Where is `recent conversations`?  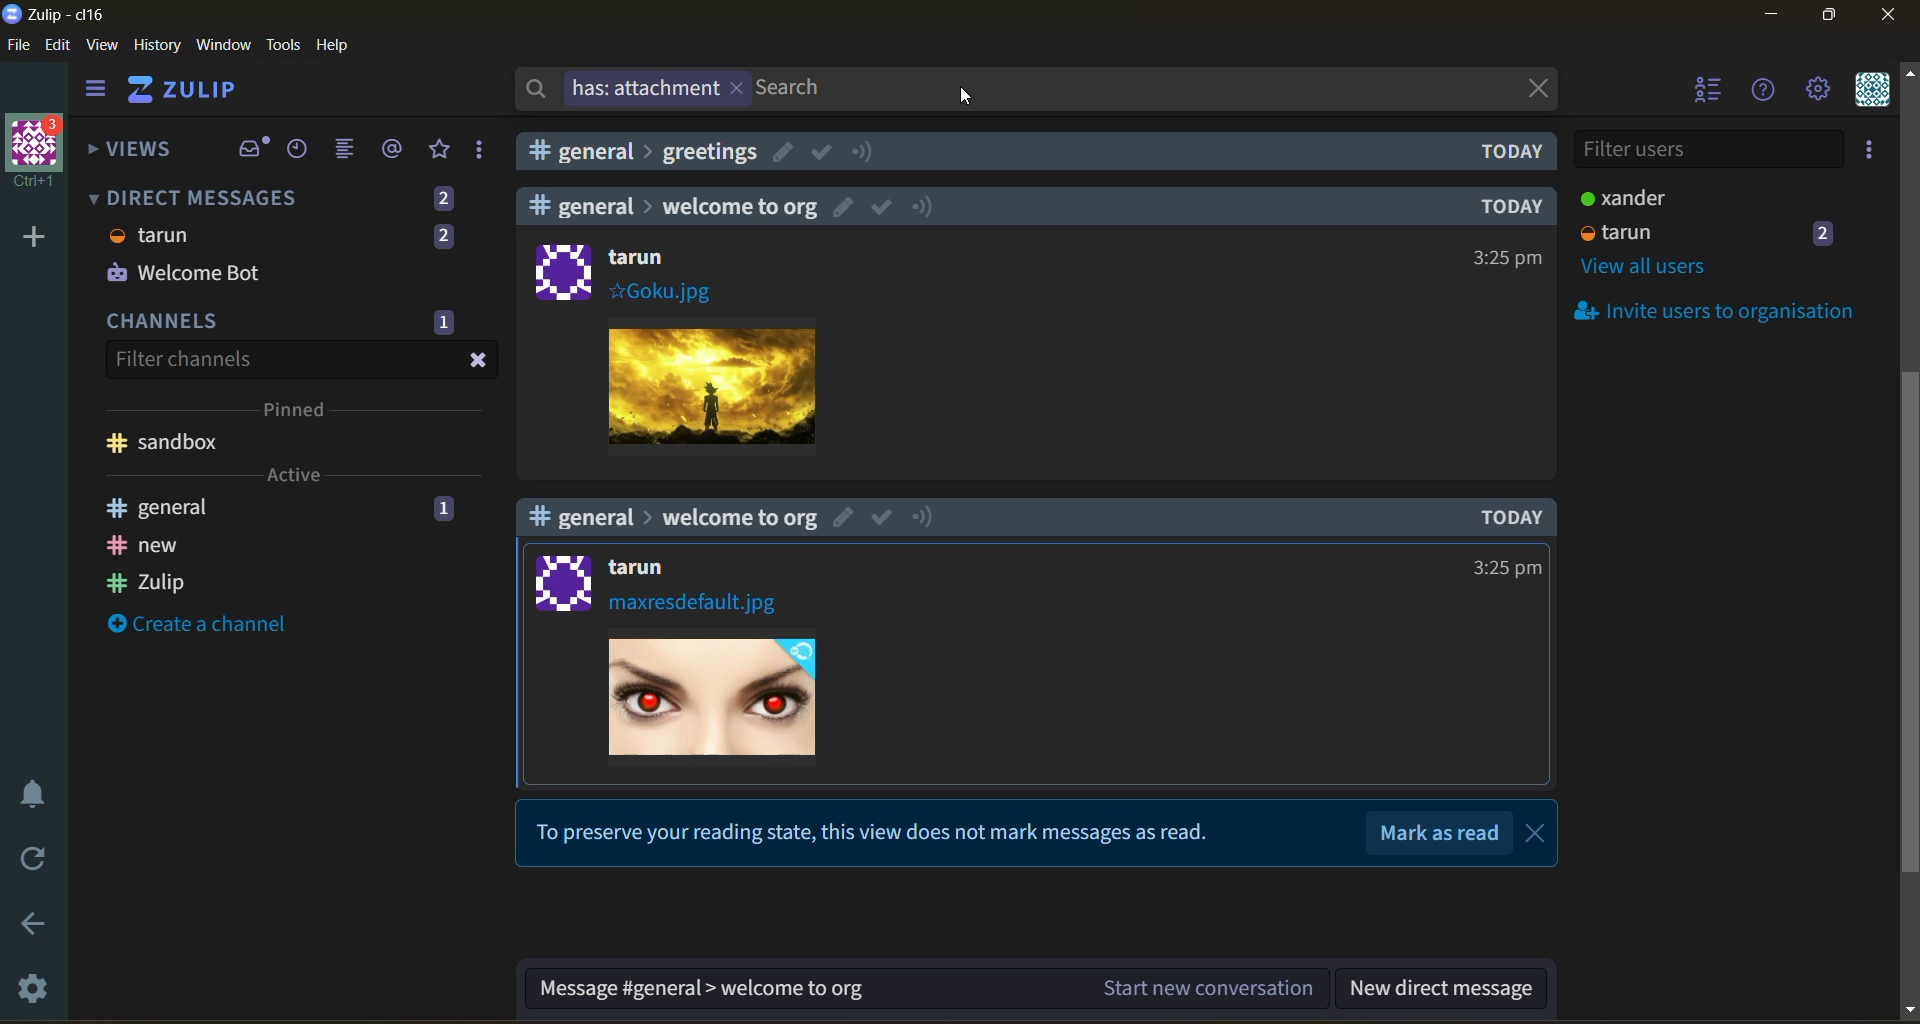 recent conversations is located at coordinates (299, 150).